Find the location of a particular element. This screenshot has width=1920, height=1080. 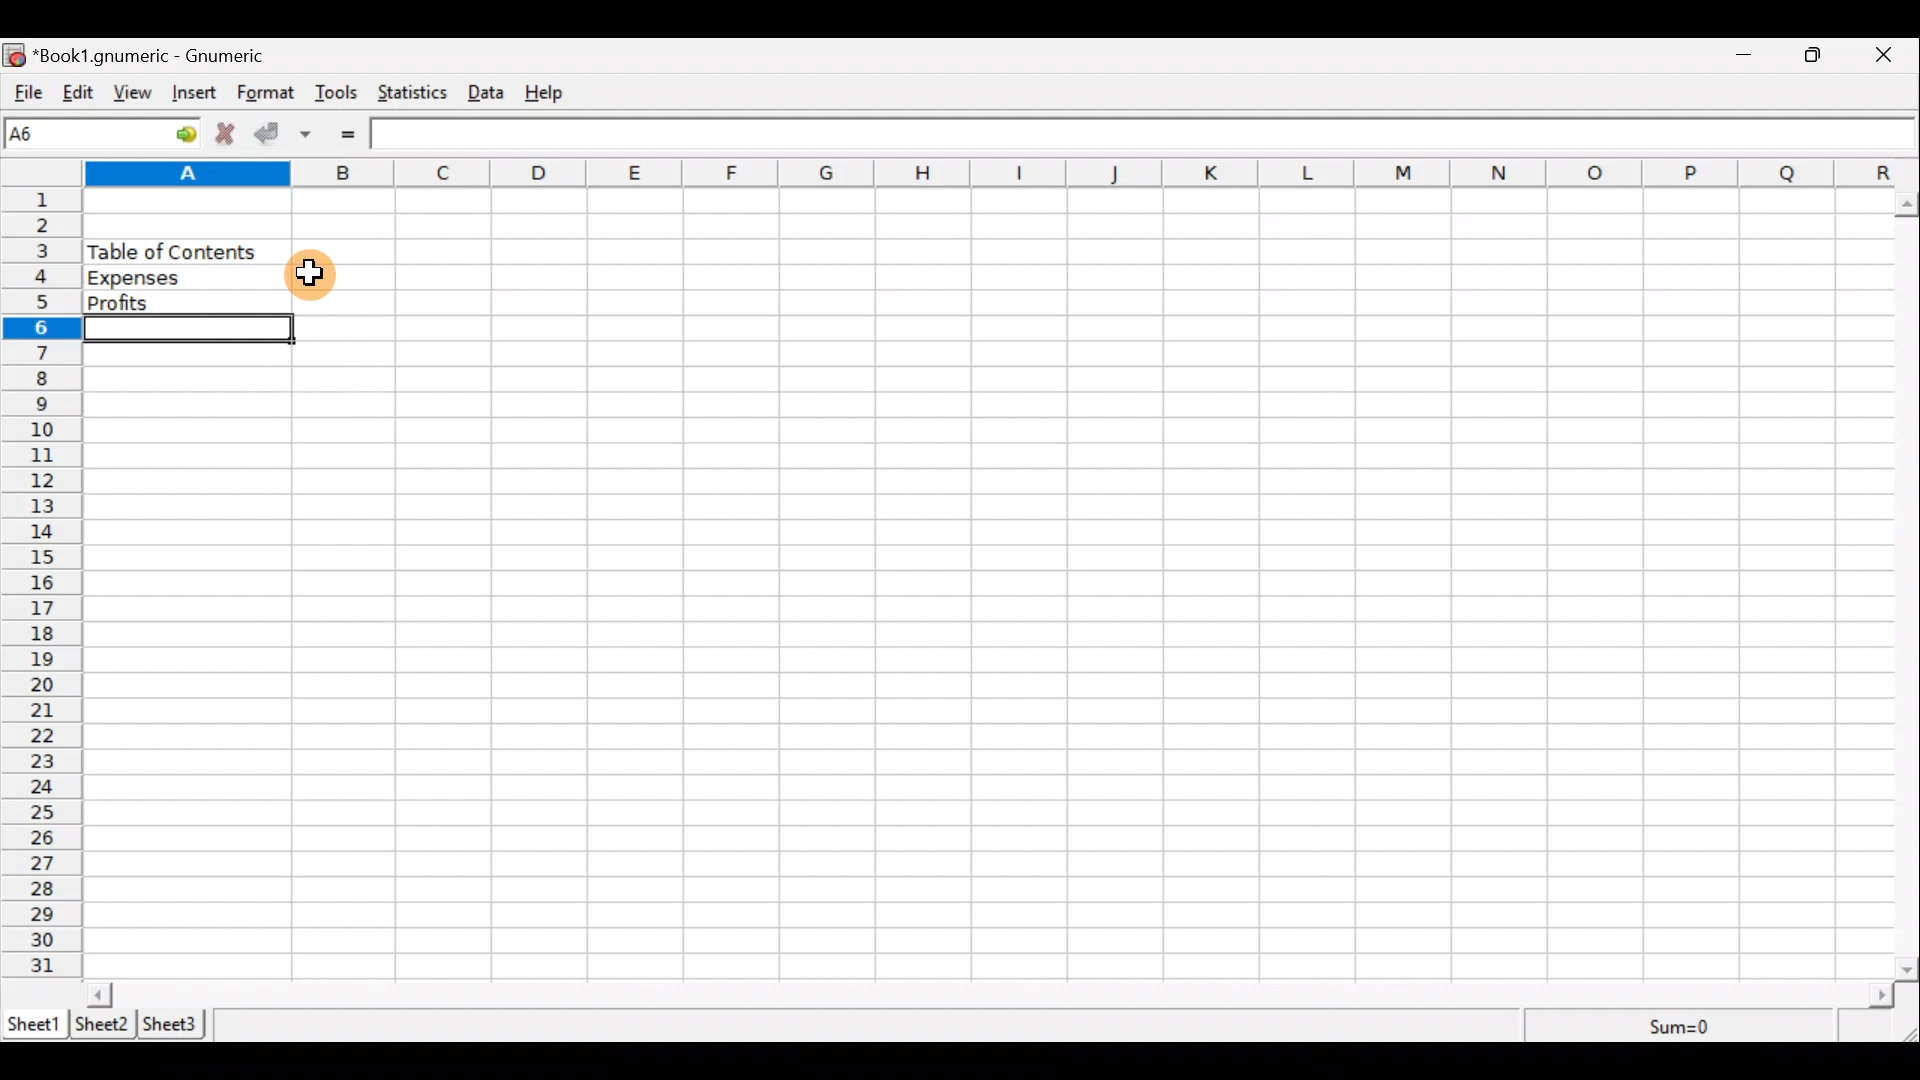

Help is located at coordinates (554, 93).